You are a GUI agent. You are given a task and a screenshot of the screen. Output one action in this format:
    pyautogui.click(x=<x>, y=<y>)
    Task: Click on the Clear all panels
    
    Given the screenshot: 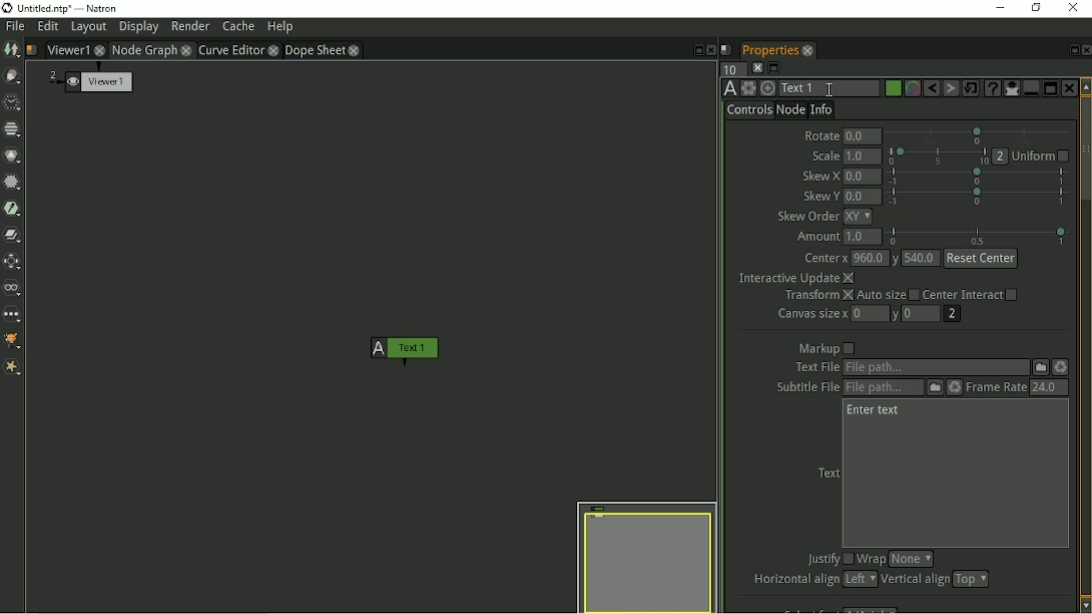 What is the action you would take?
    pyautogui.click(x=756, y=68)
    